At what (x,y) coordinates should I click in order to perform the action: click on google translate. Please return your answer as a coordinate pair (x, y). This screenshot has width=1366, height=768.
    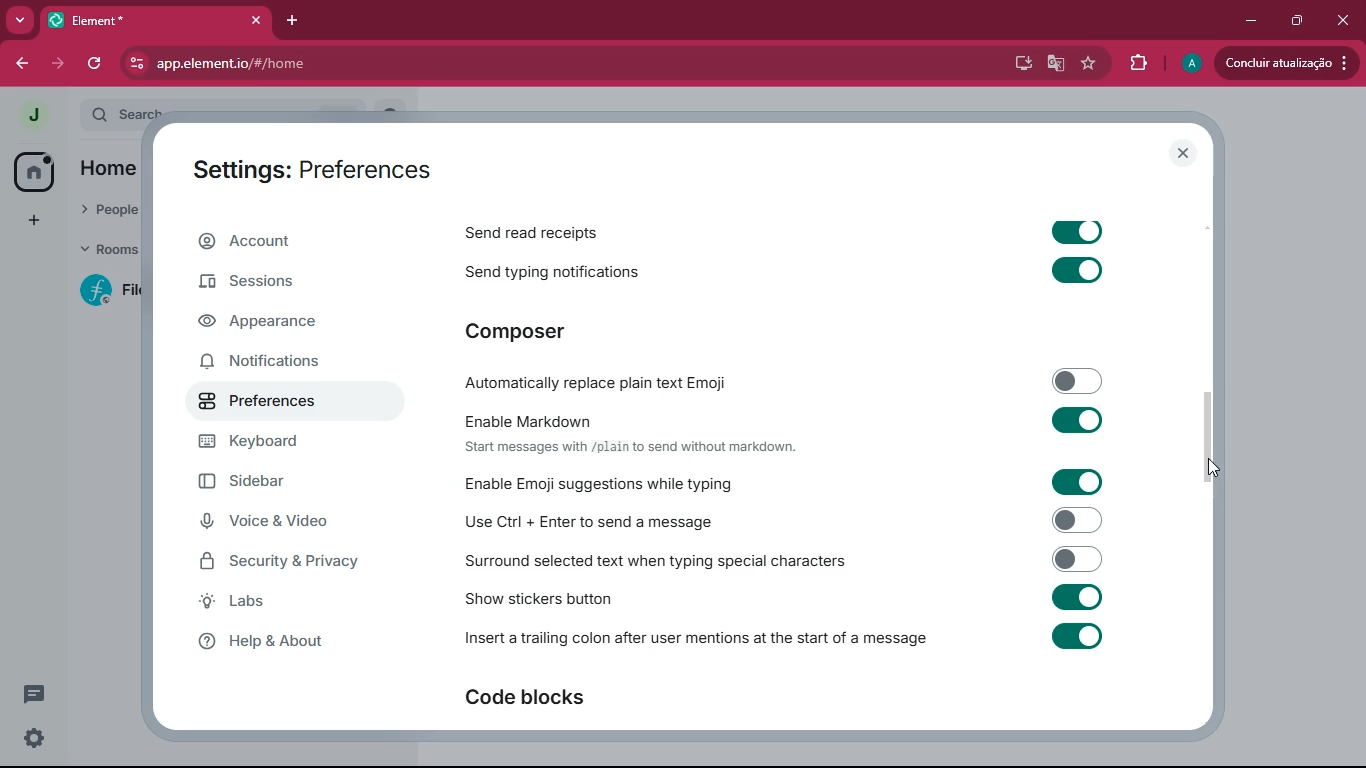
    Looking at the image, I should click on (1055, 67).